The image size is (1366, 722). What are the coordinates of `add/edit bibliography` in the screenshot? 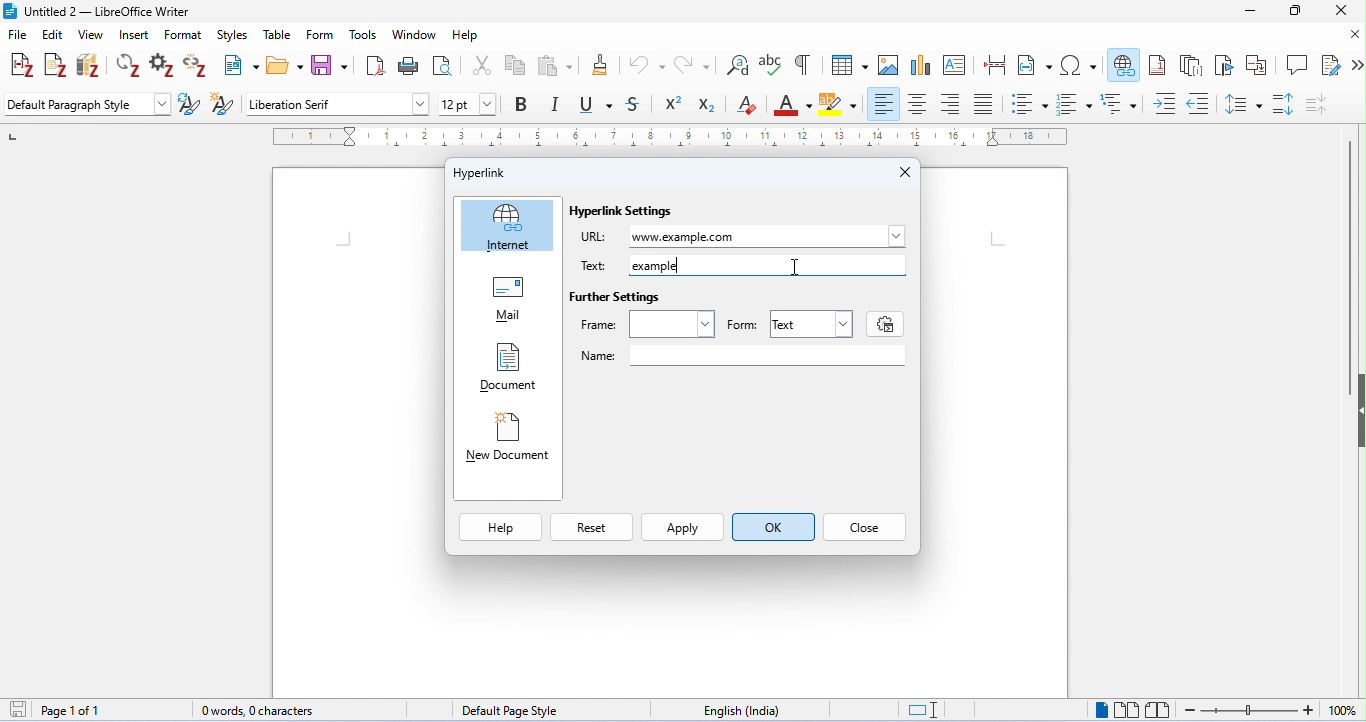 It's located at (88, 65).